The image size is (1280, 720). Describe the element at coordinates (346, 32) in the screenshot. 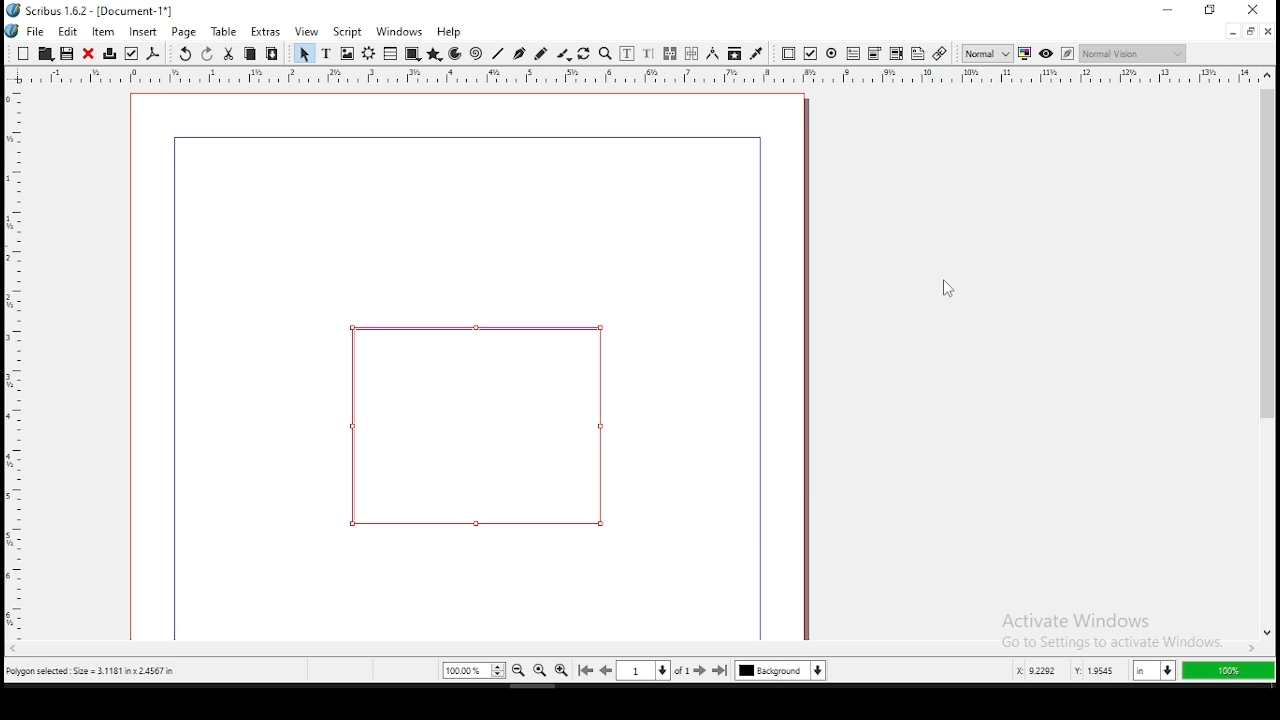

I see `script` at that location.